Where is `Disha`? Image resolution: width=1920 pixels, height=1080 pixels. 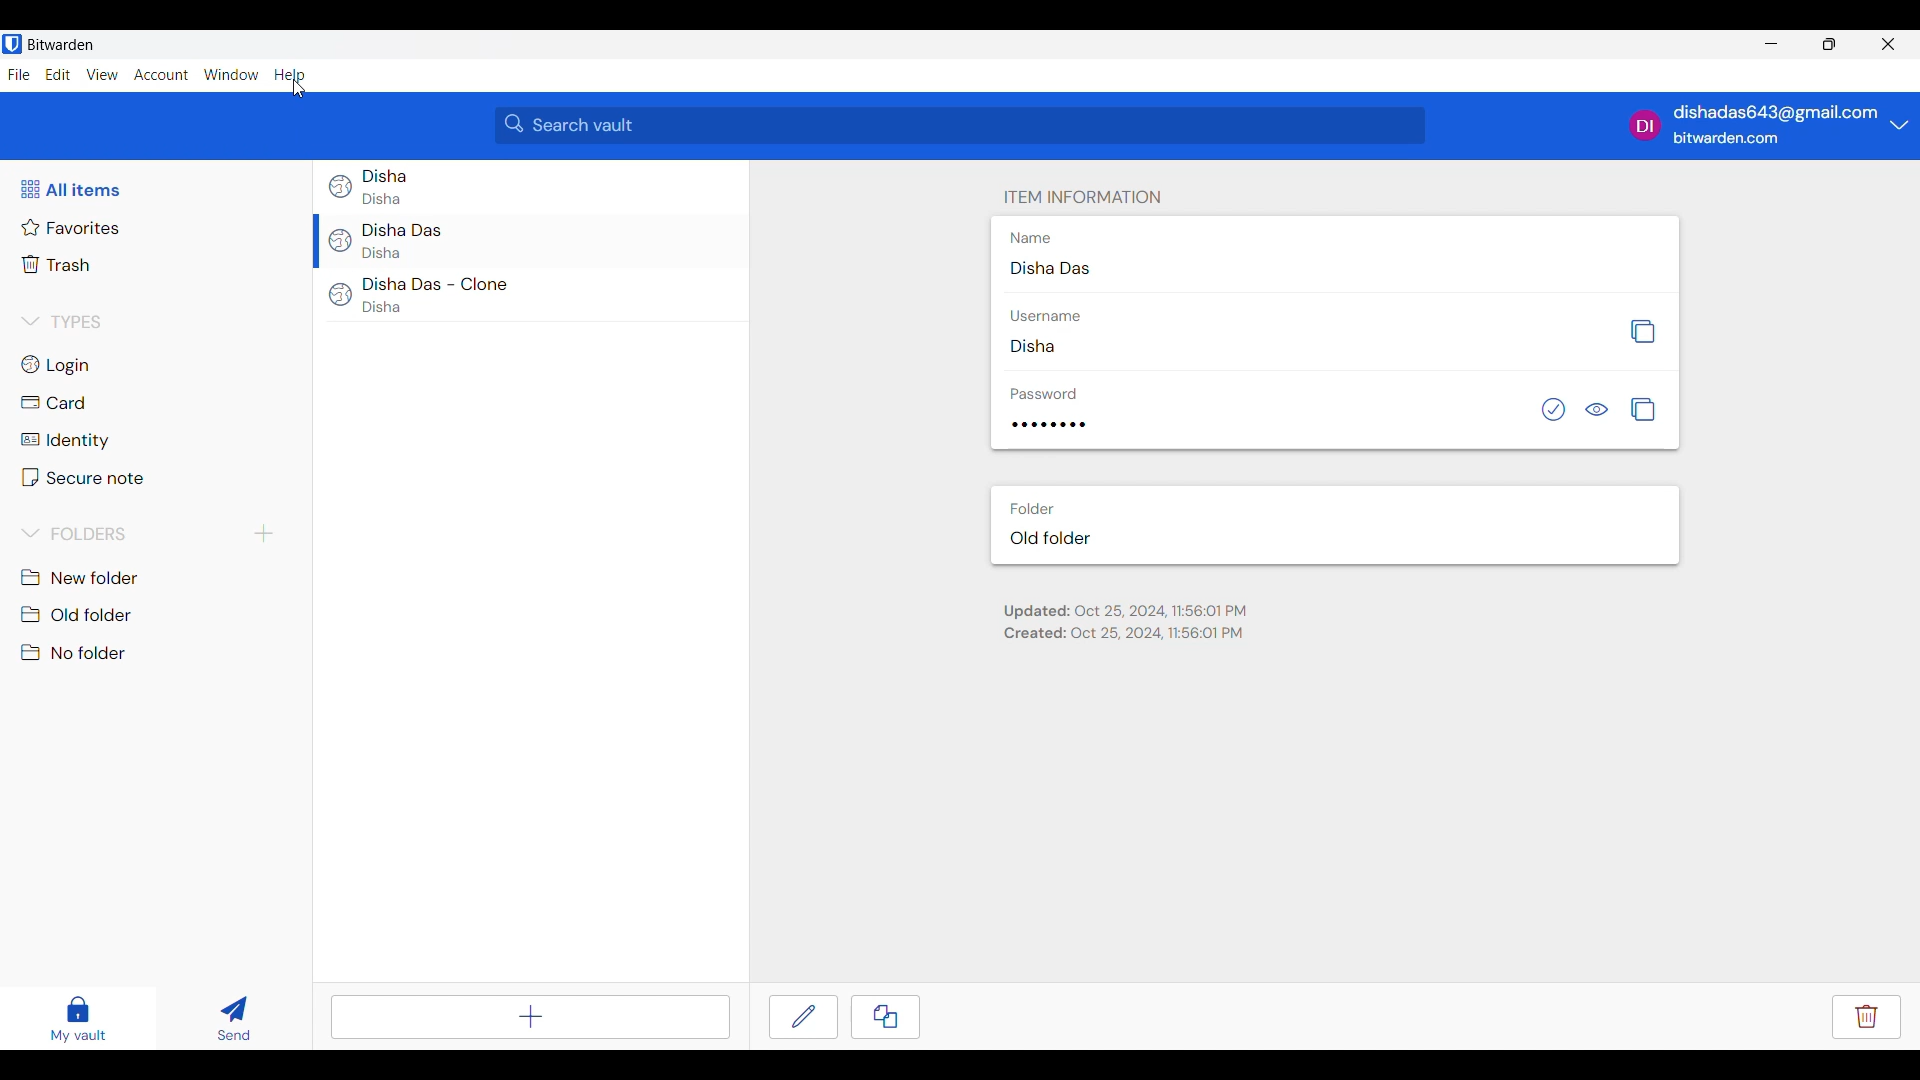
Disha is located at coordinates (1032, 346).